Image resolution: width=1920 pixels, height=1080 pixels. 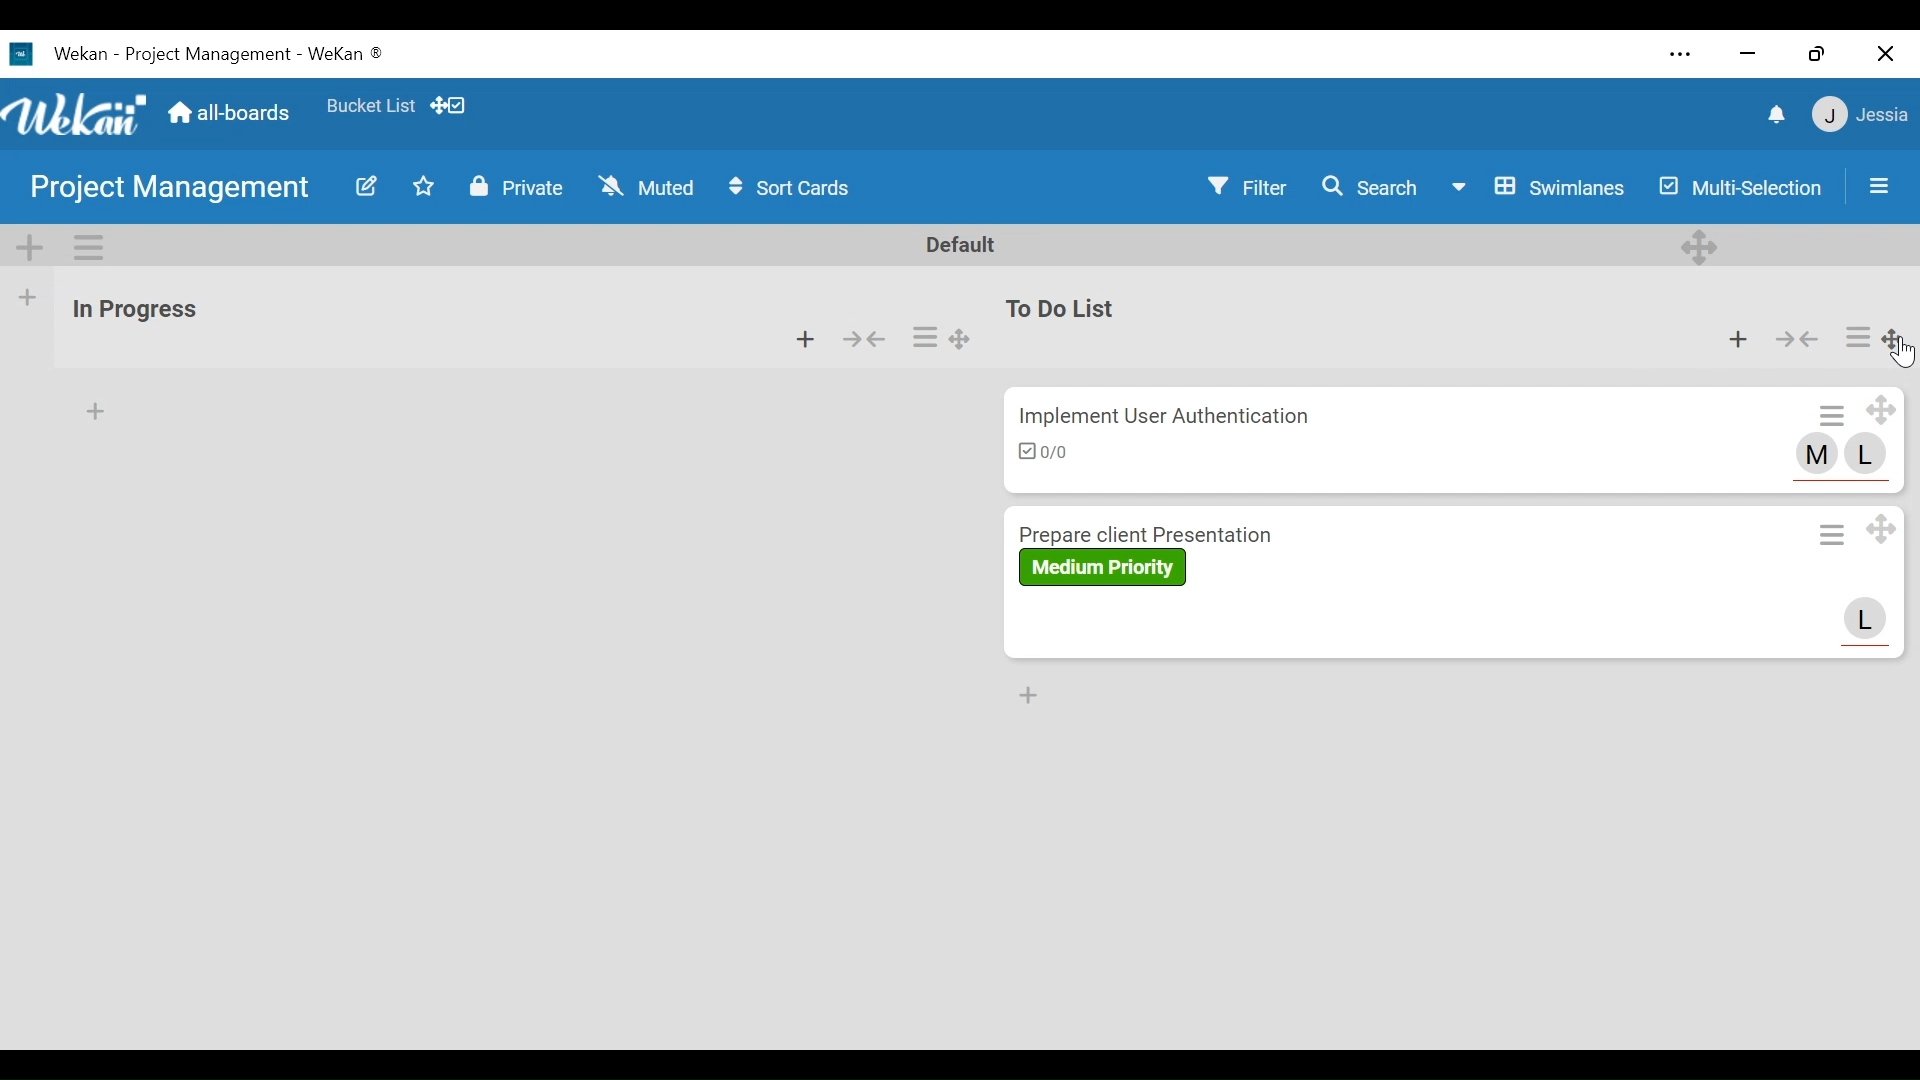 I want to click on Add card bottom of the list, so click(x=1025, y=697).